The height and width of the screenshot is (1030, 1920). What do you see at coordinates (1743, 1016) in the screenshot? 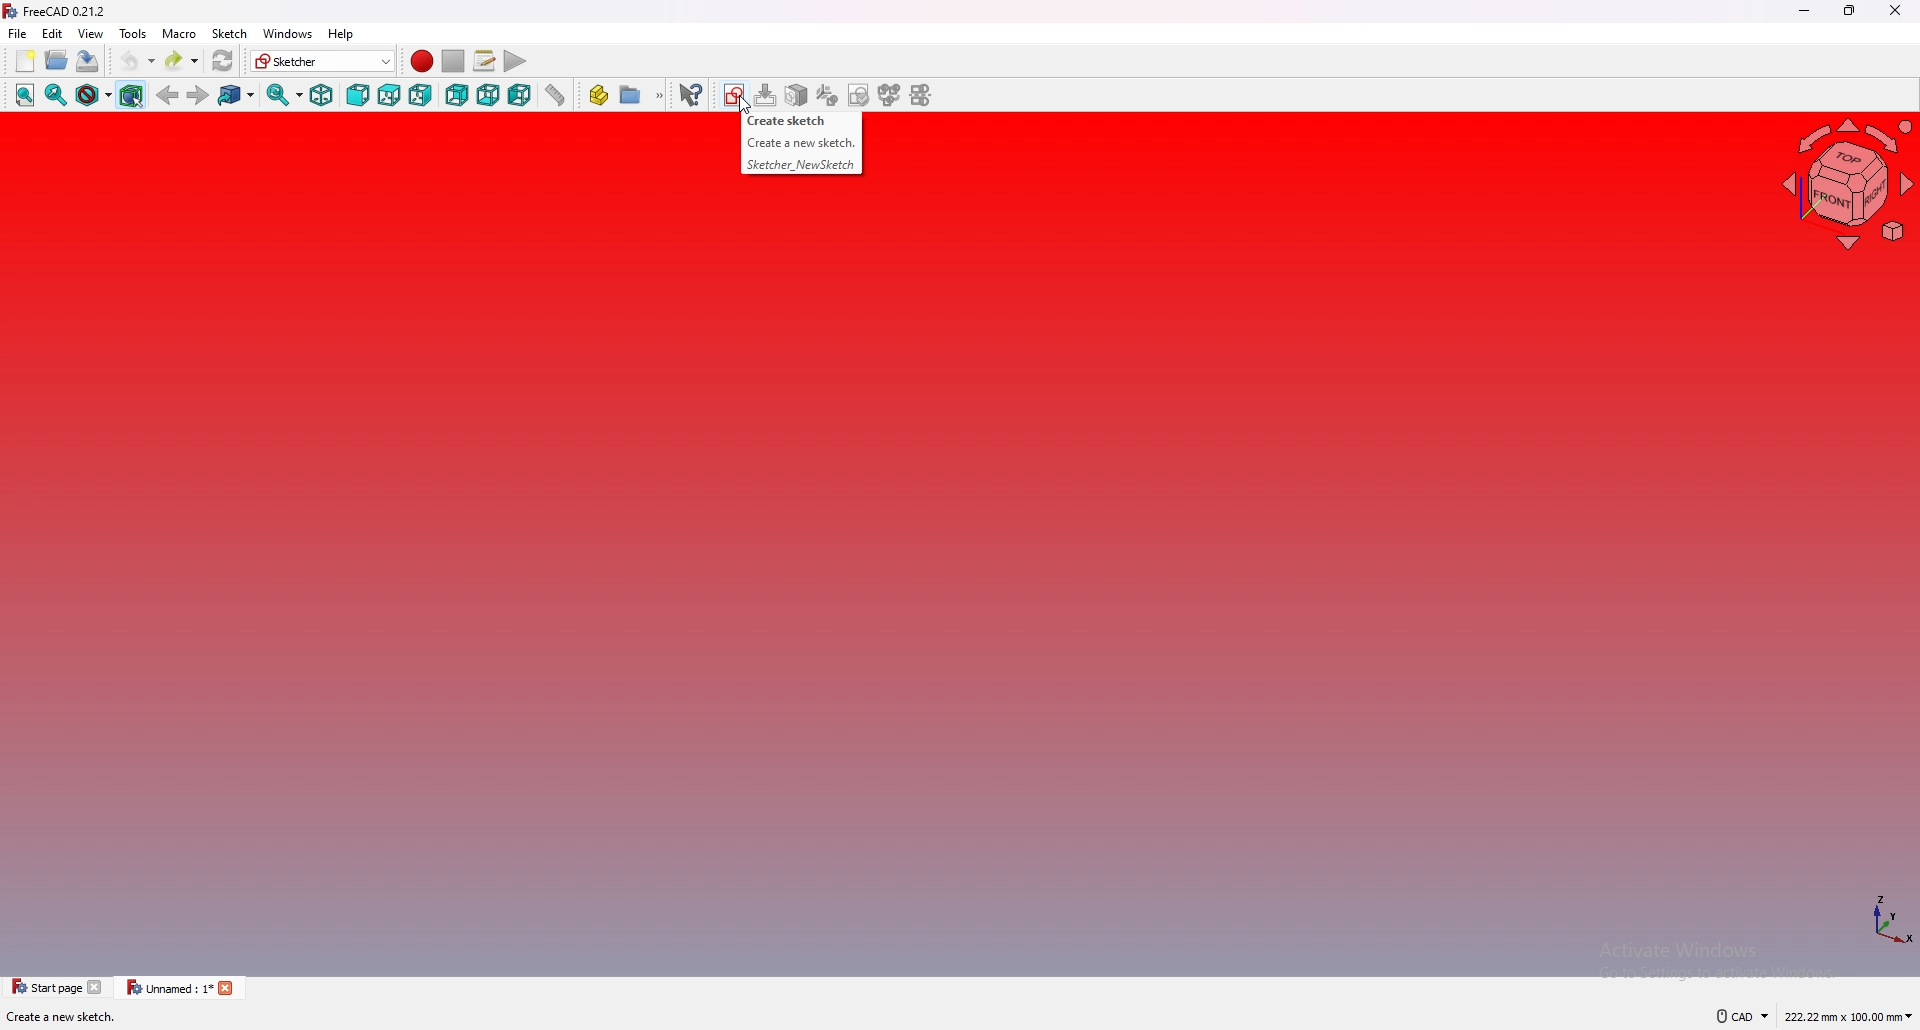
I see `cad navigation` at bounding box center [1743, 1016].